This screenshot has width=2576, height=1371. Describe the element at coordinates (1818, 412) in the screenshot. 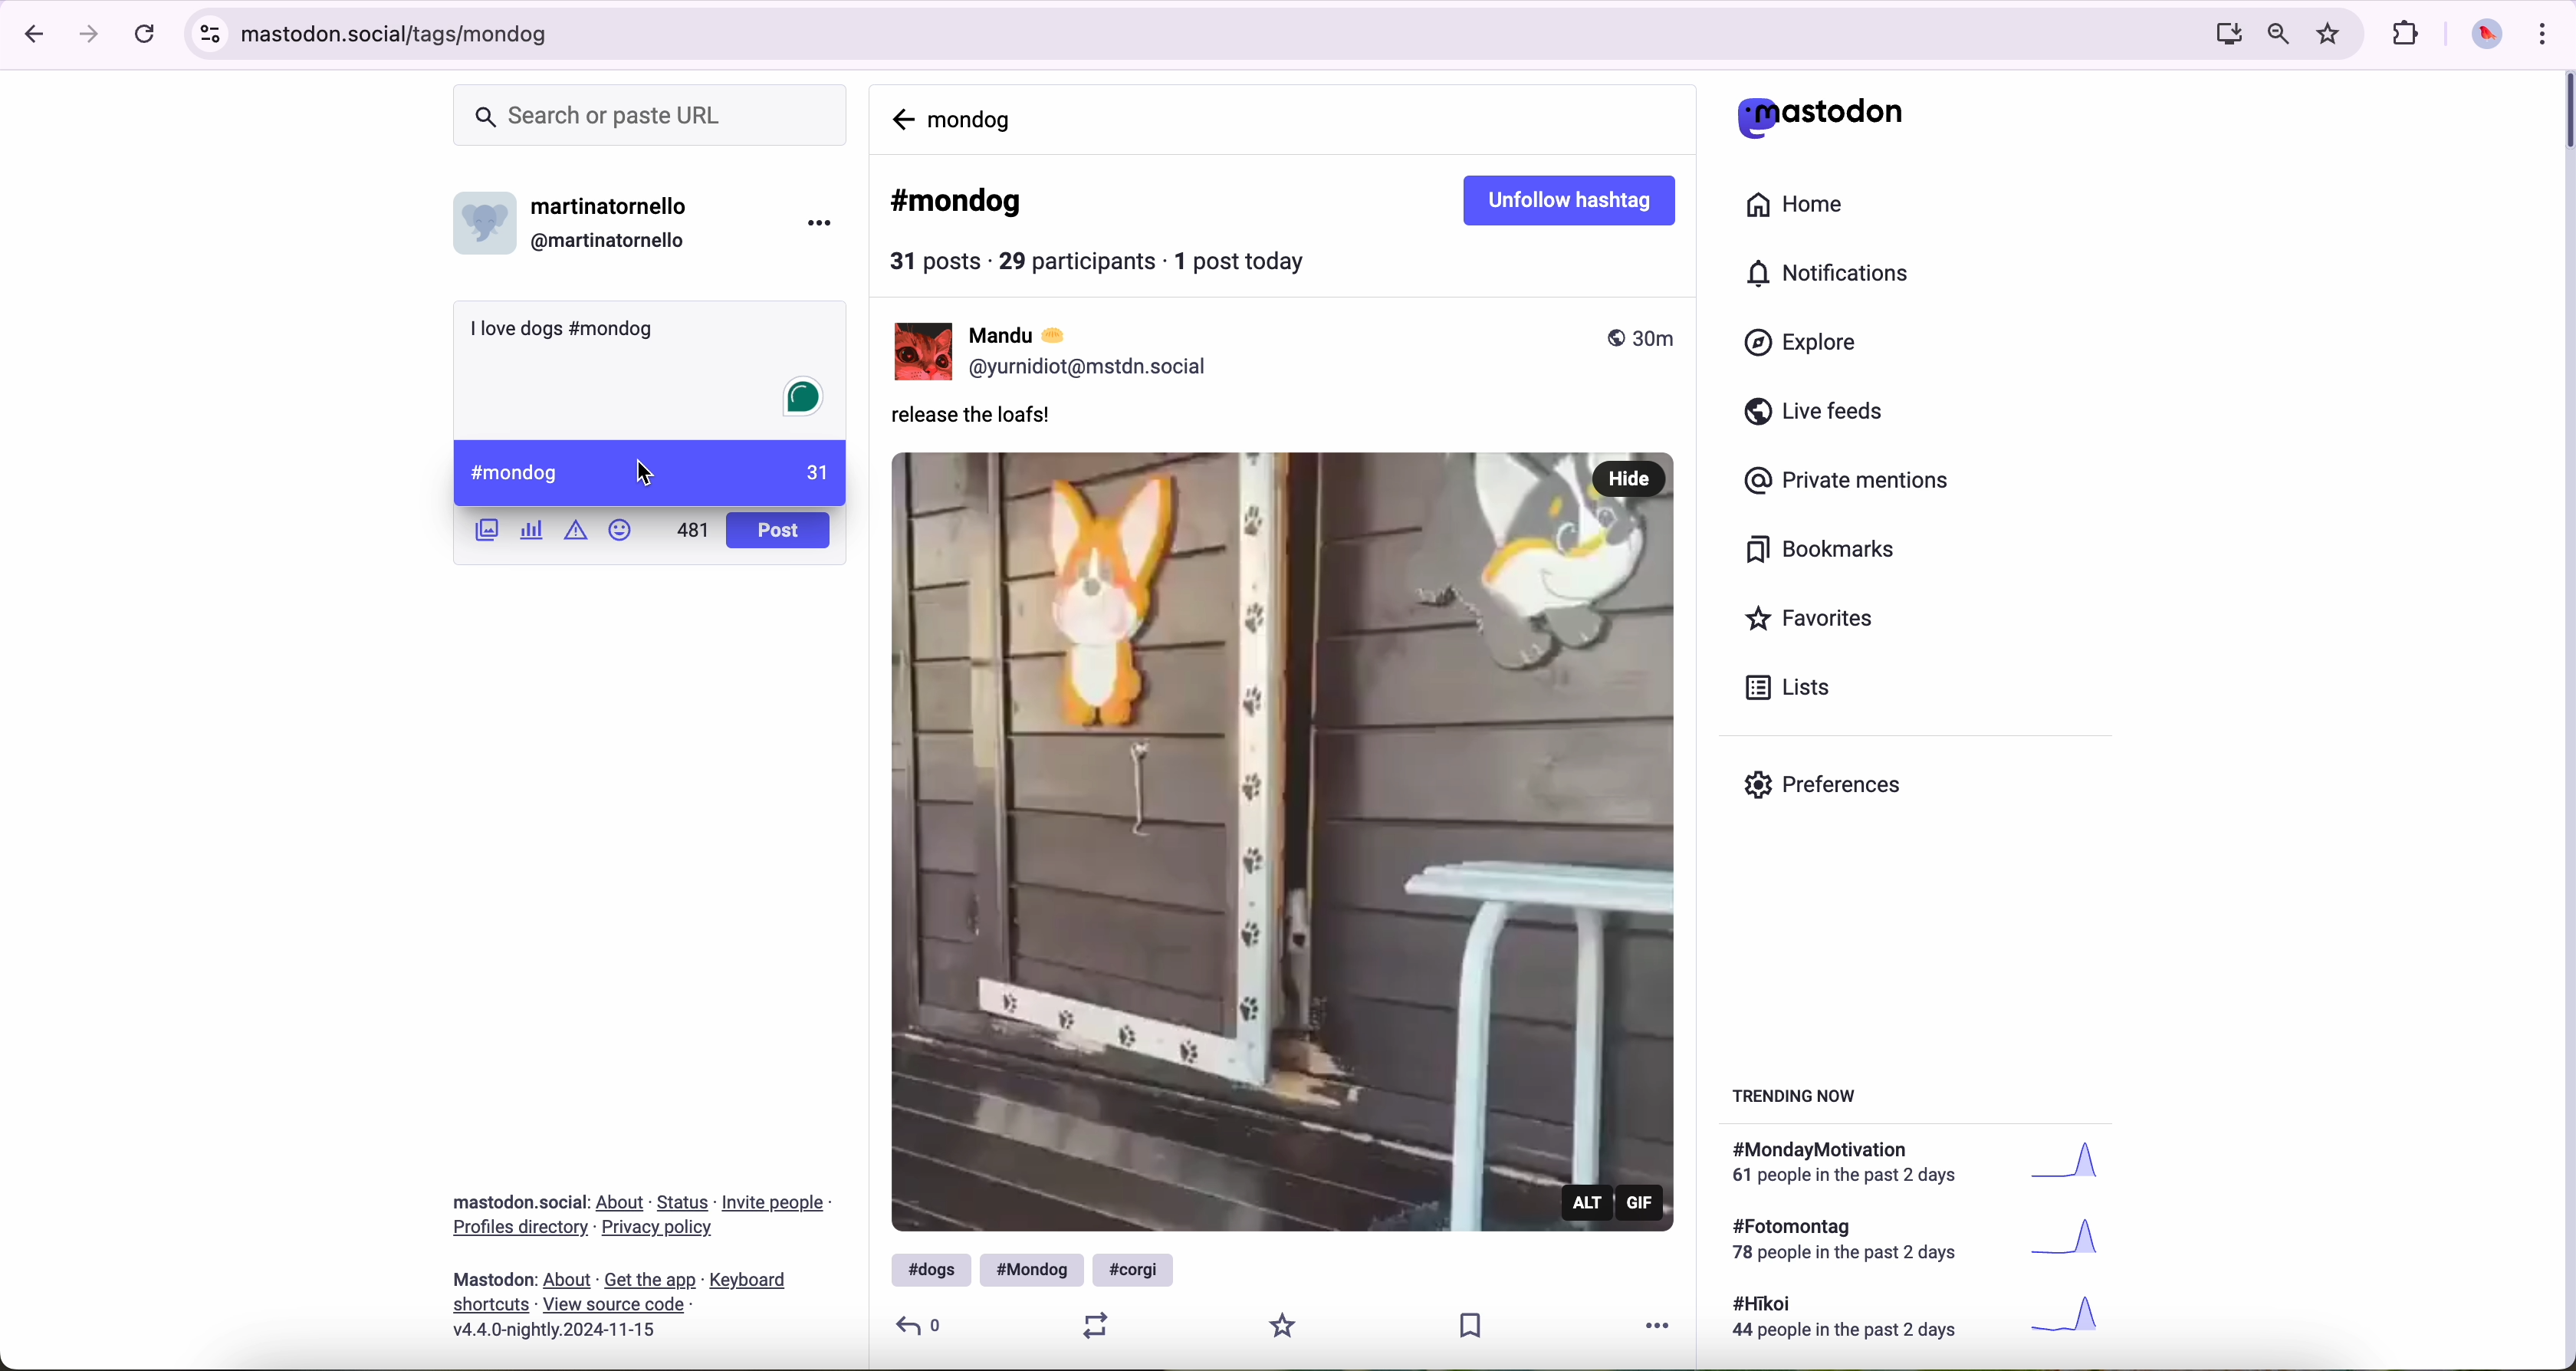

I see `live feeds` at that location.